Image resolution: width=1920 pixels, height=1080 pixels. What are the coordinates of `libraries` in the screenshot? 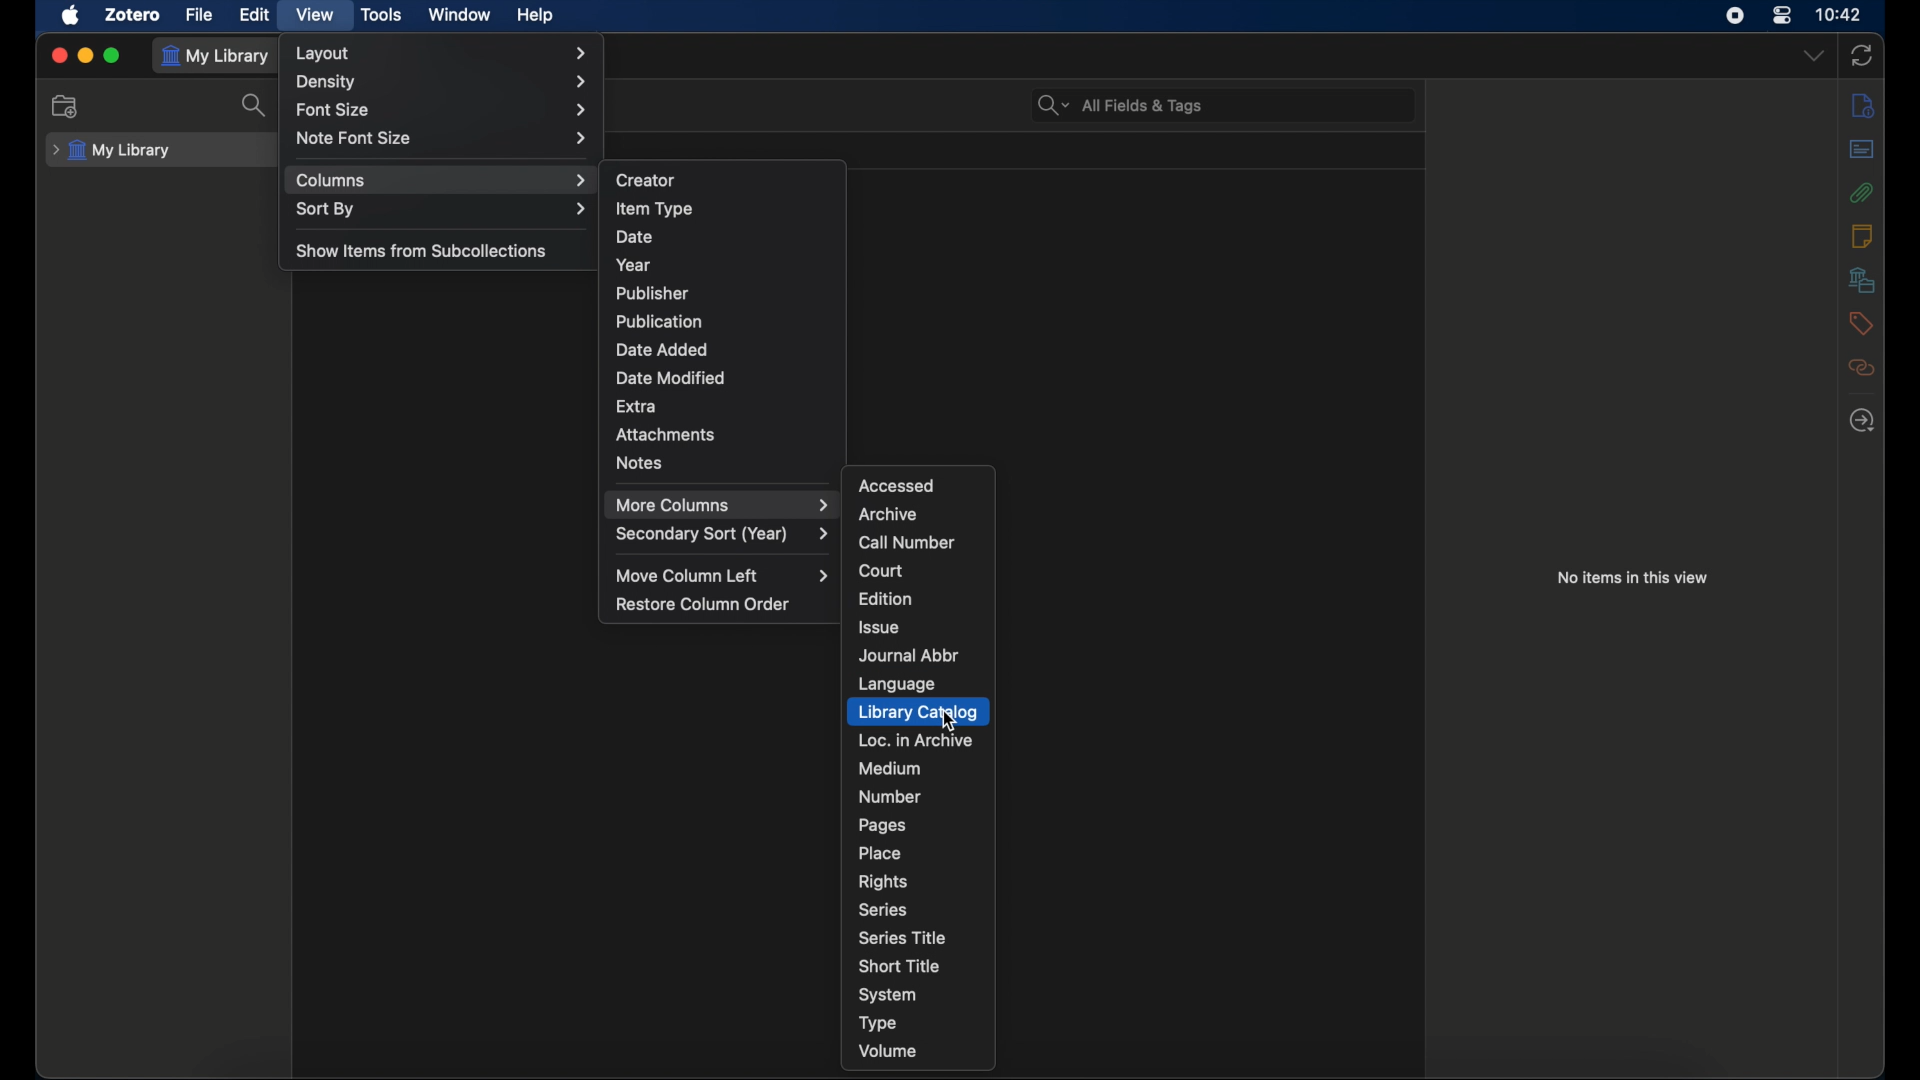 It's located at (1862, 279).